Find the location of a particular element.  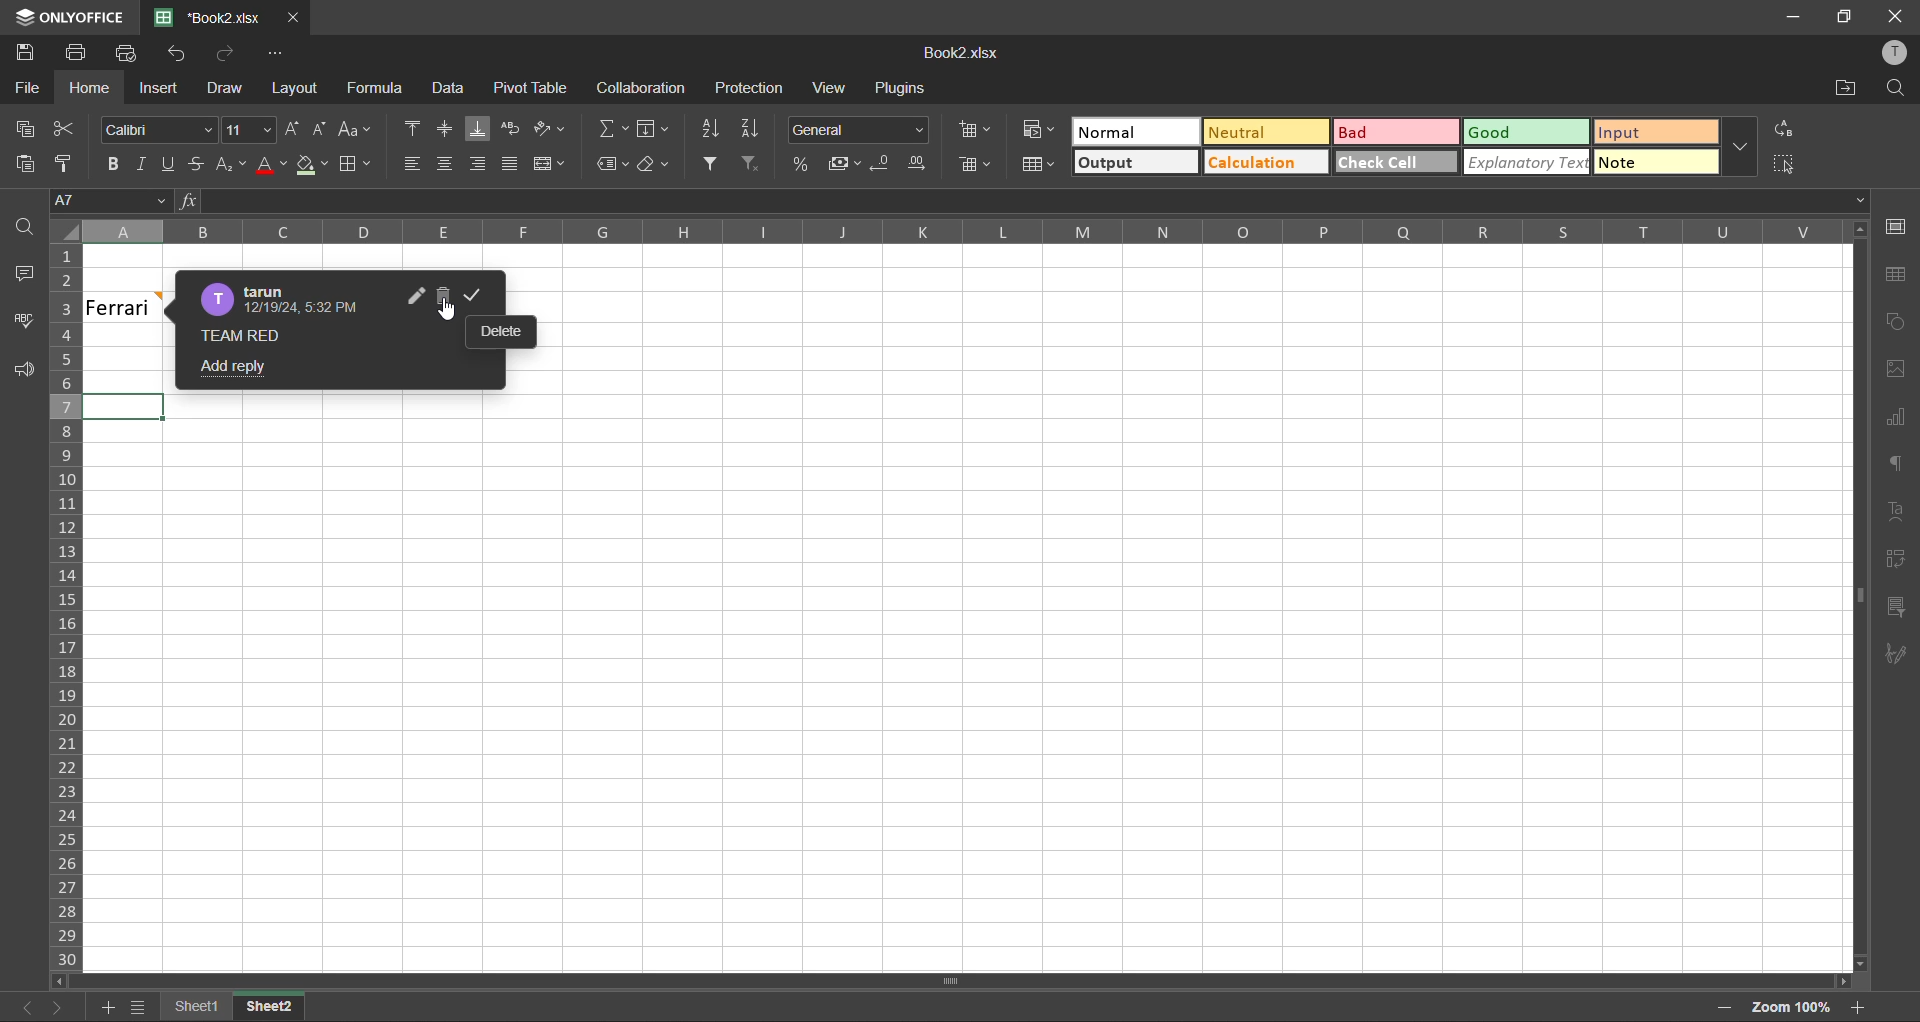

summation is located at coordinates (614, 129).